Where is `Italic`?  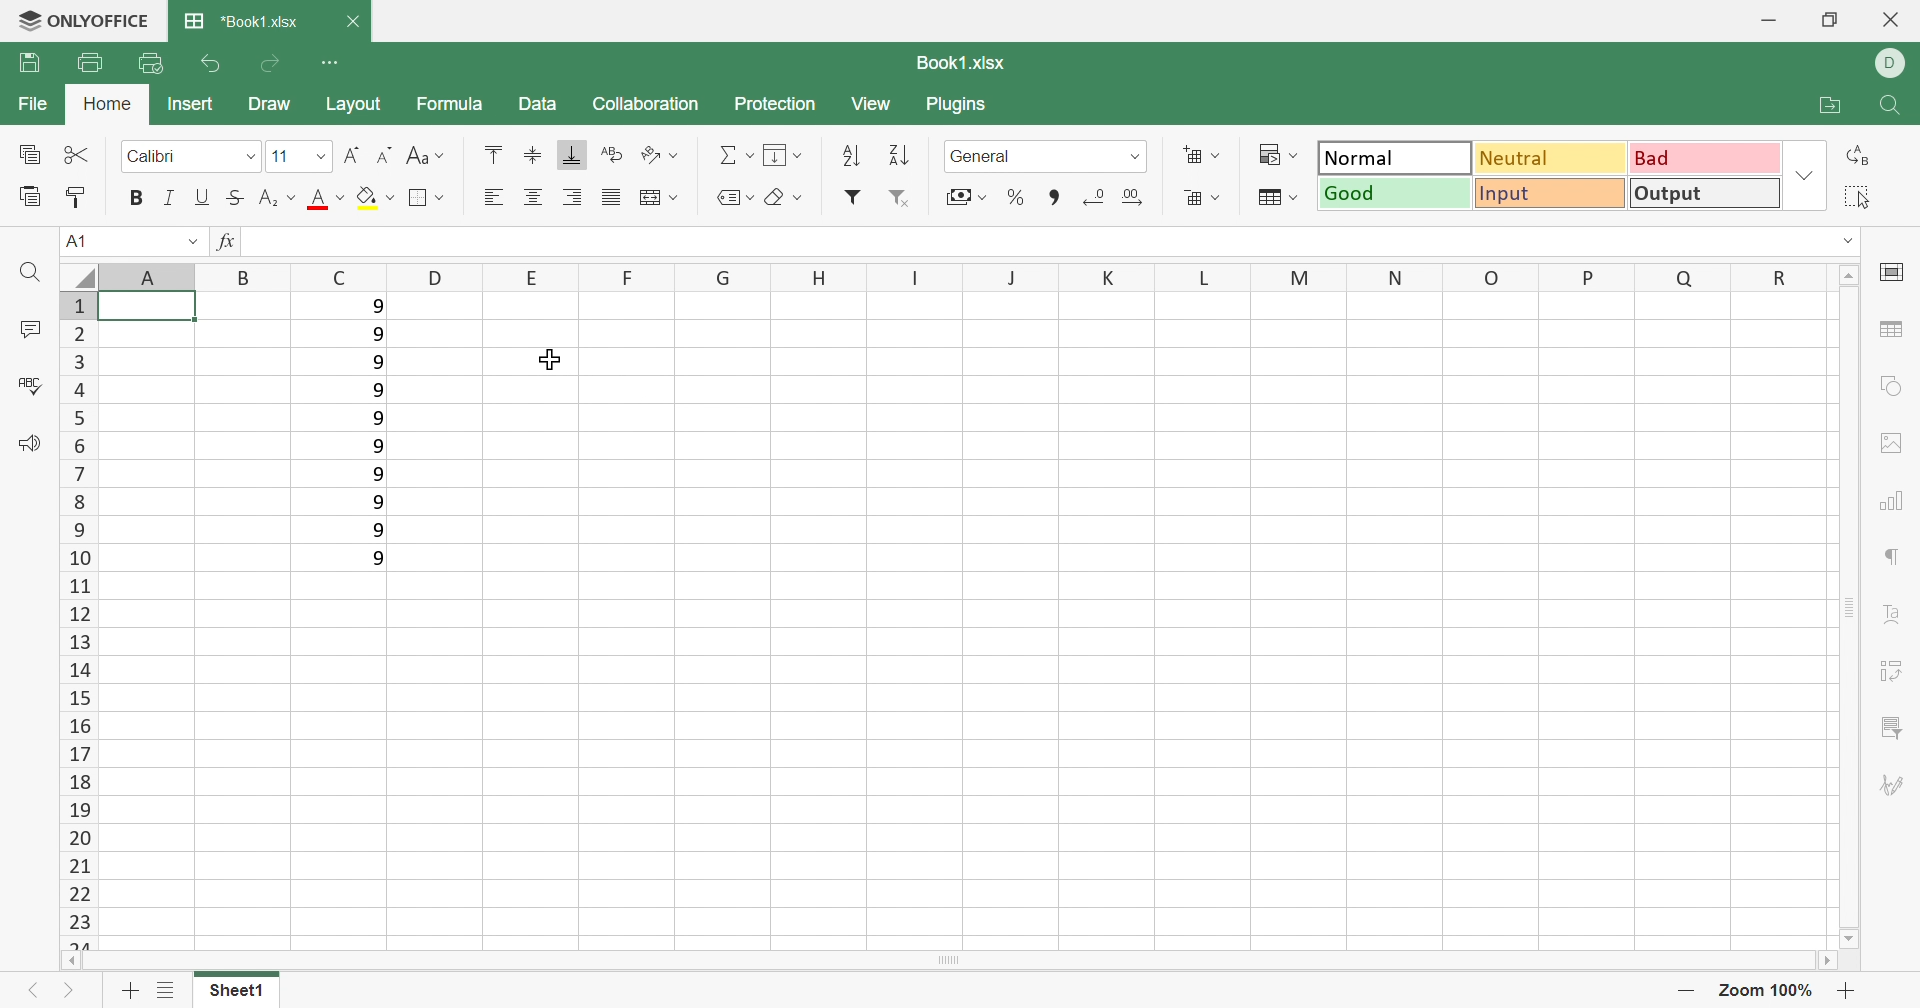
Italic is located at coordinates (175, 199).